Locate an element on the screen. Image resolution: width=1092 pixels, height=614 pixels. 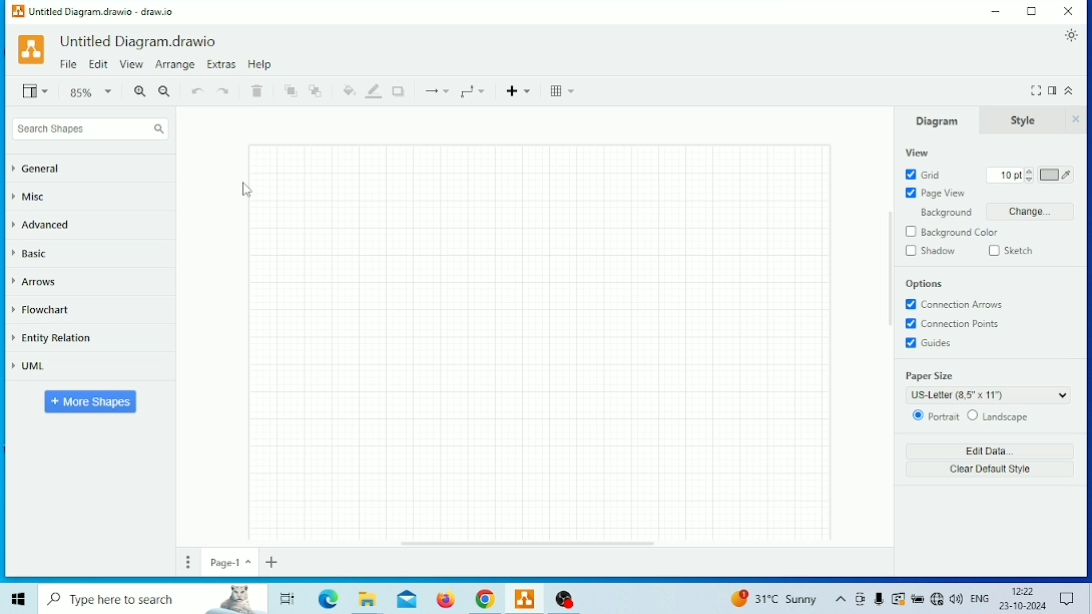
advanced is located at coordinates (42, 224).